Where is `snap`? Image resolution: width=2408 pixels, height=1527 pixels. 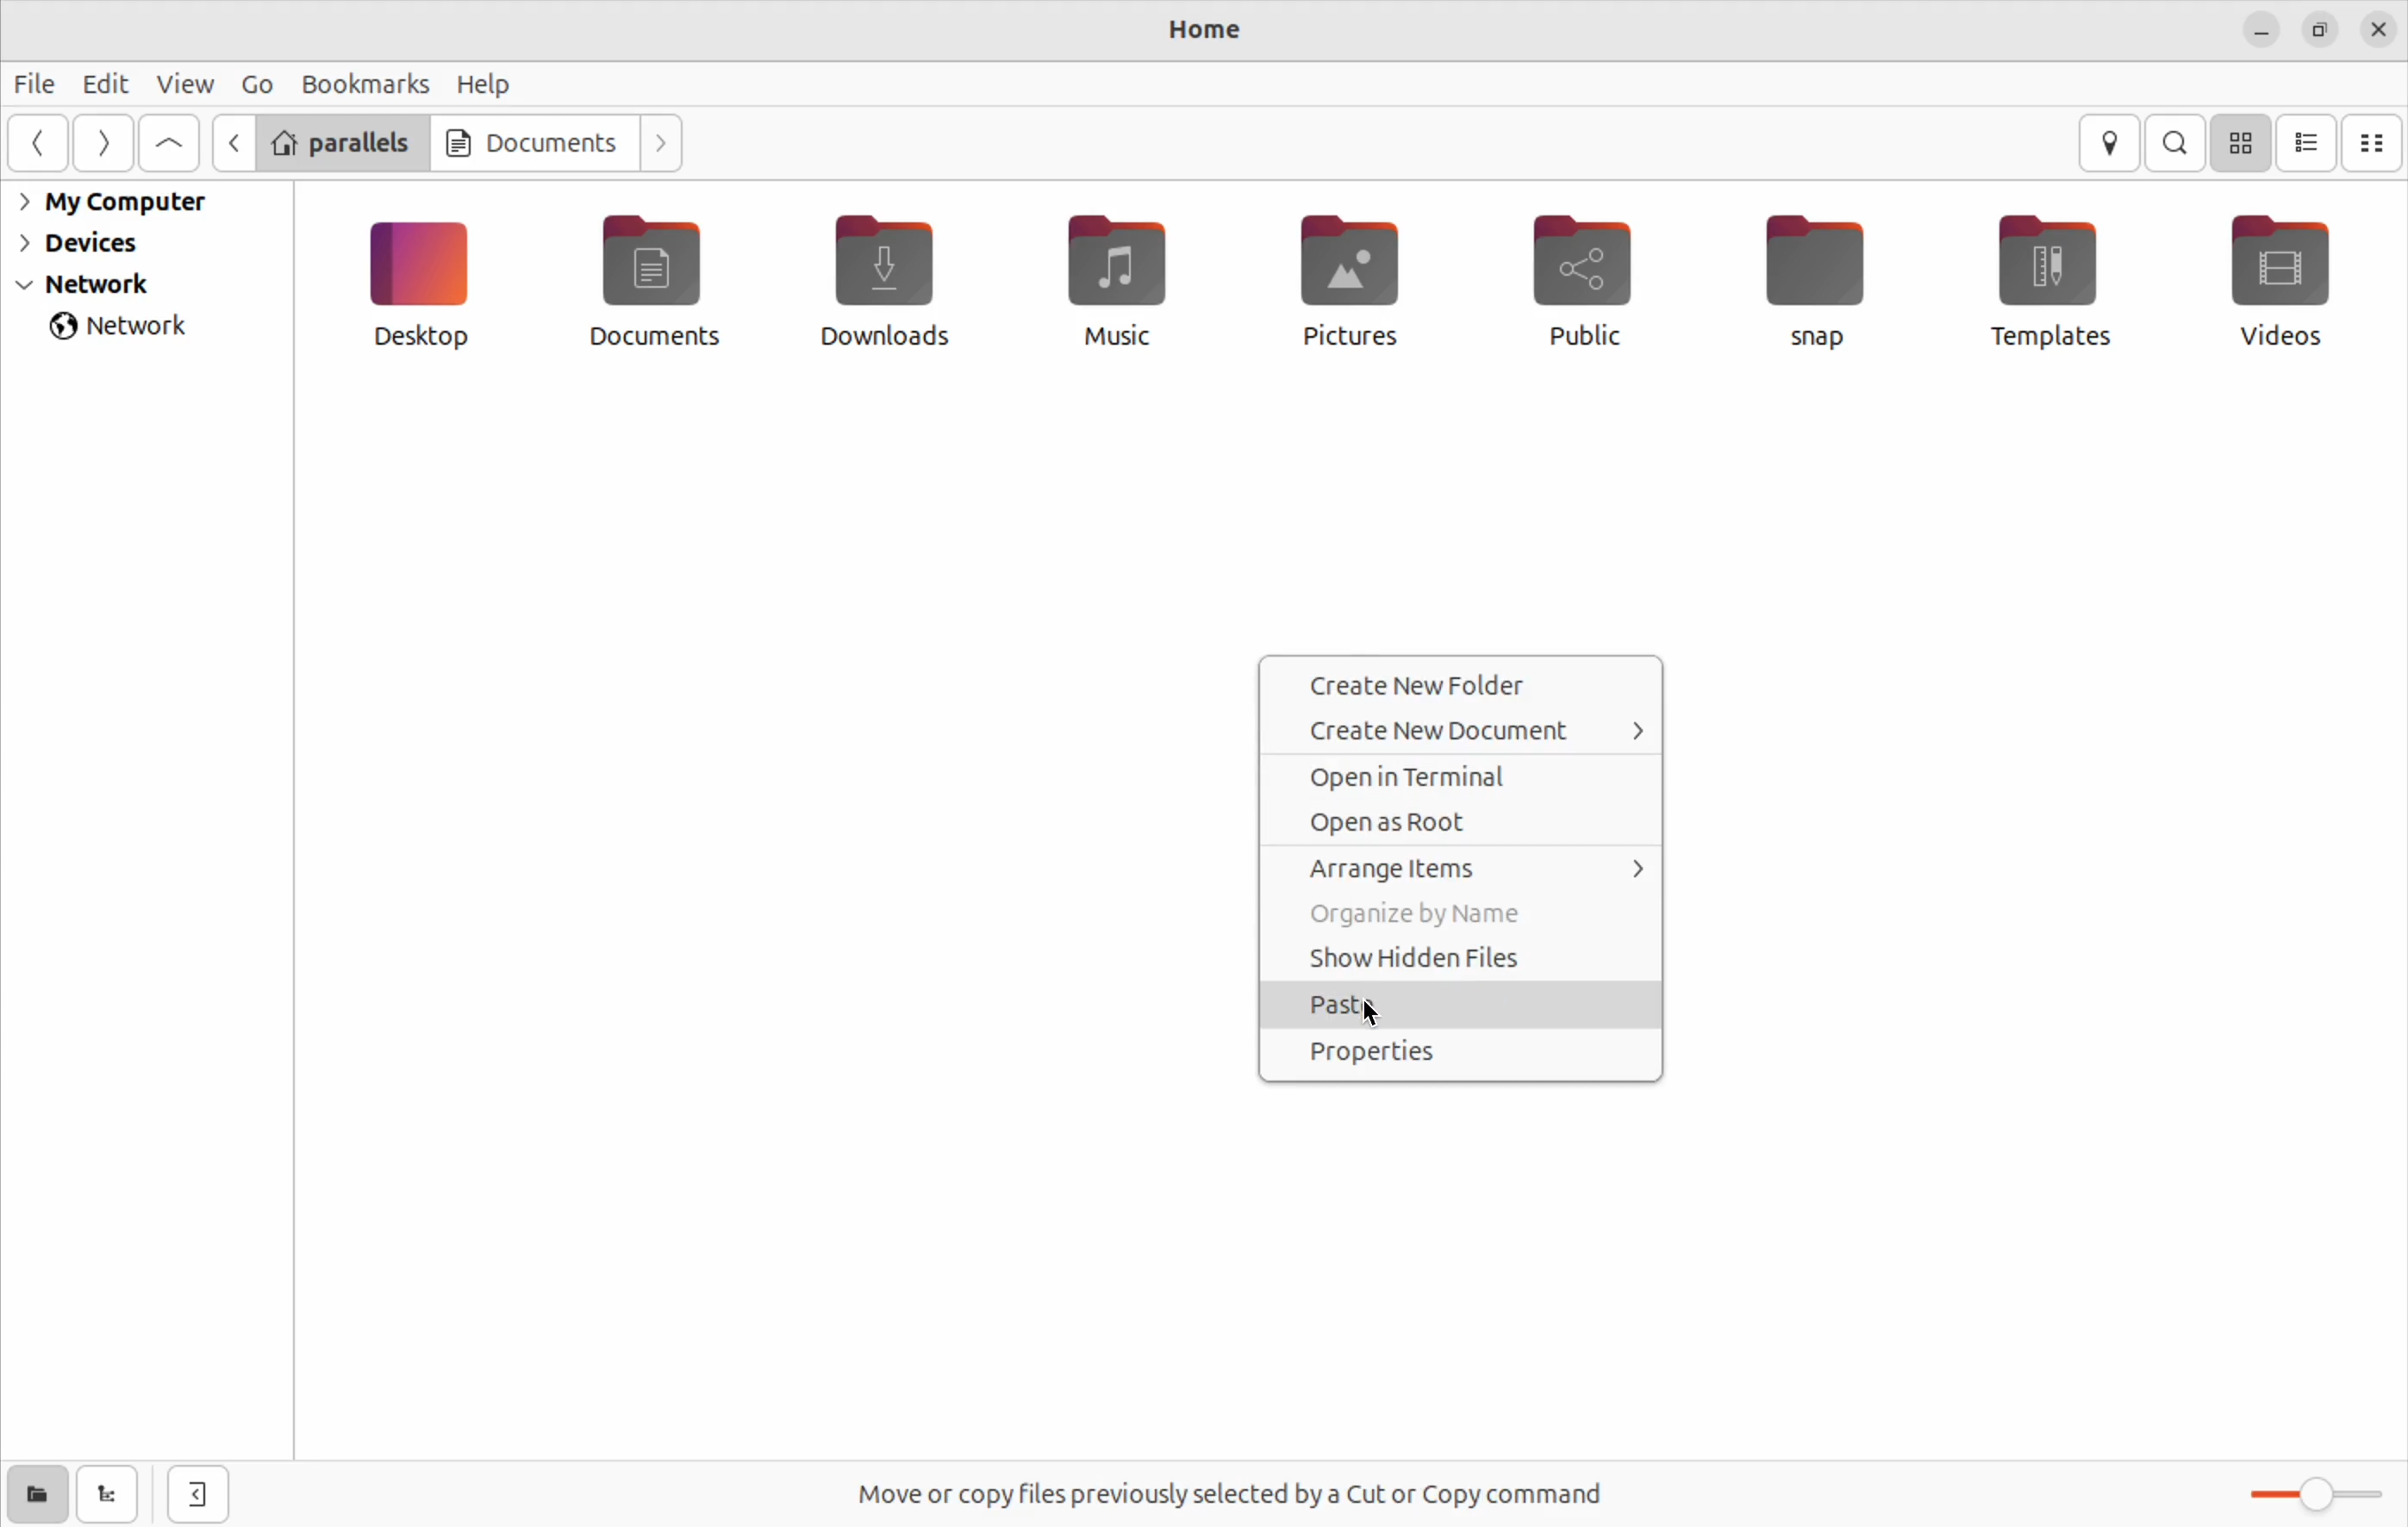
snap is located at coordinates (1823, 282).